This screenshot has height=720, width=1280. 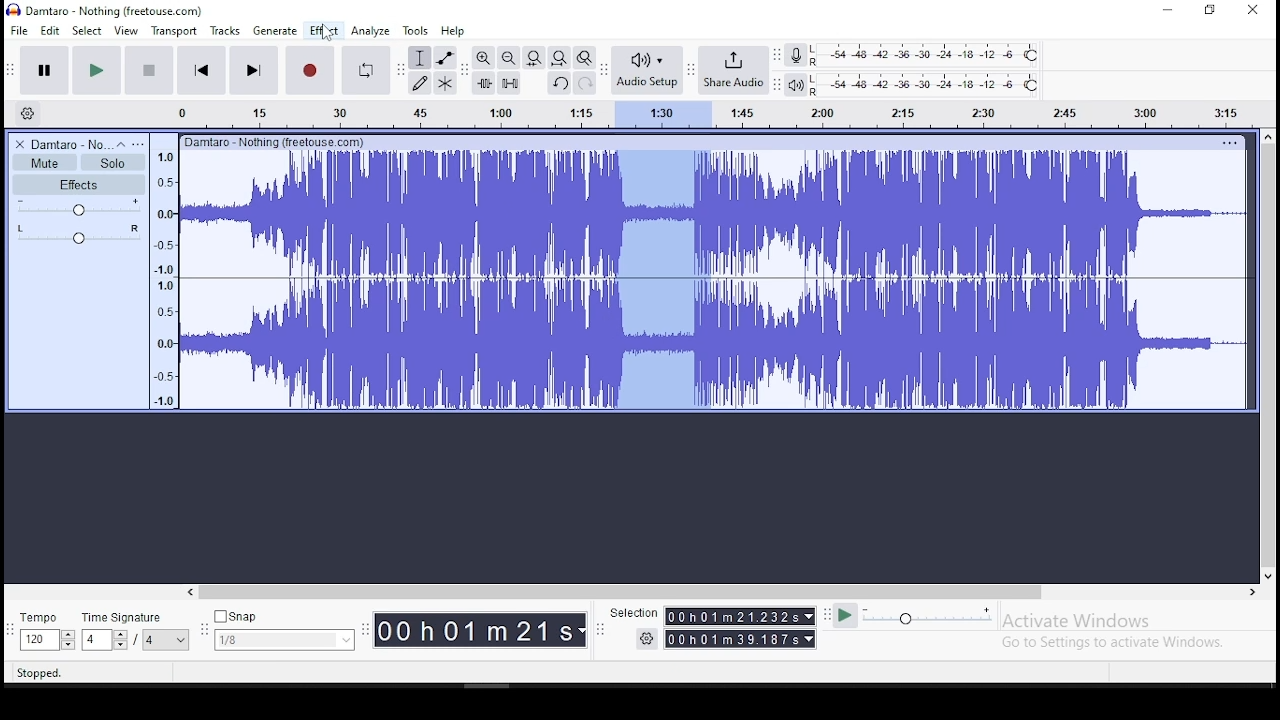 I want to click on Snap, so click(x=284, y=617).